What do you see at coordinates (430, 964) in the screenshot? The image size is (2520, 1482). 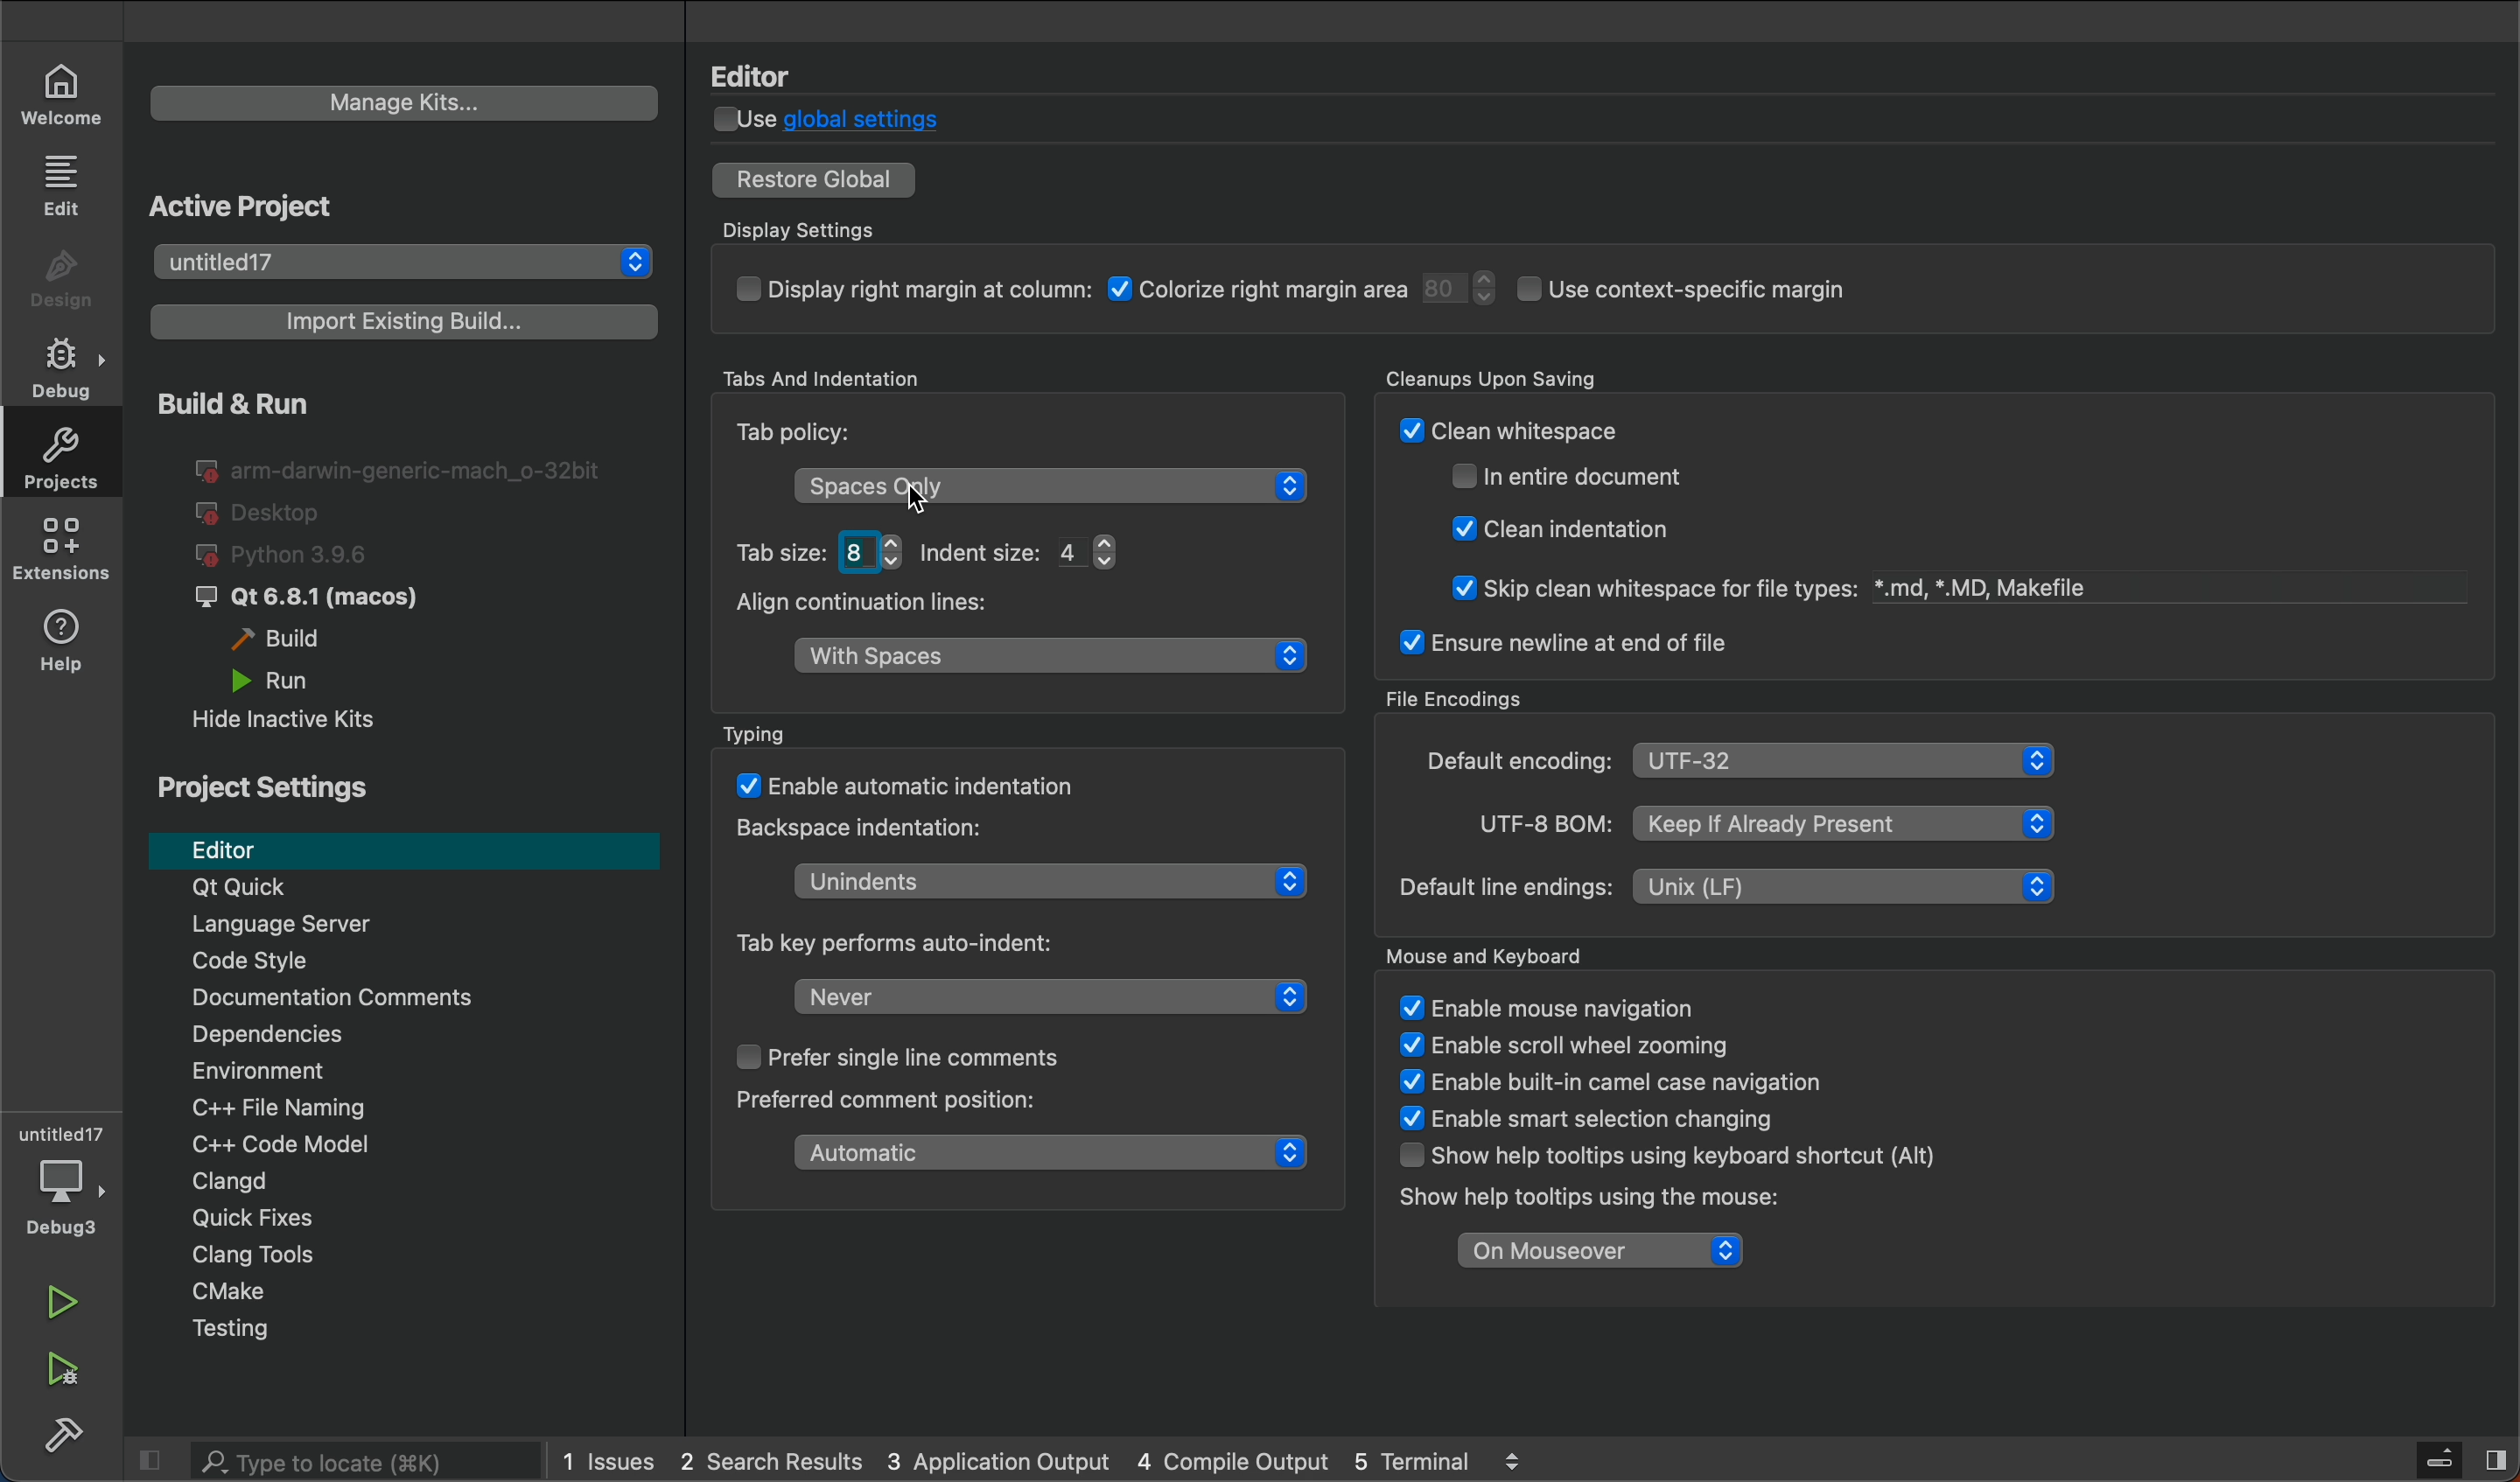 I see `code style` at bounding box center [430, 964].